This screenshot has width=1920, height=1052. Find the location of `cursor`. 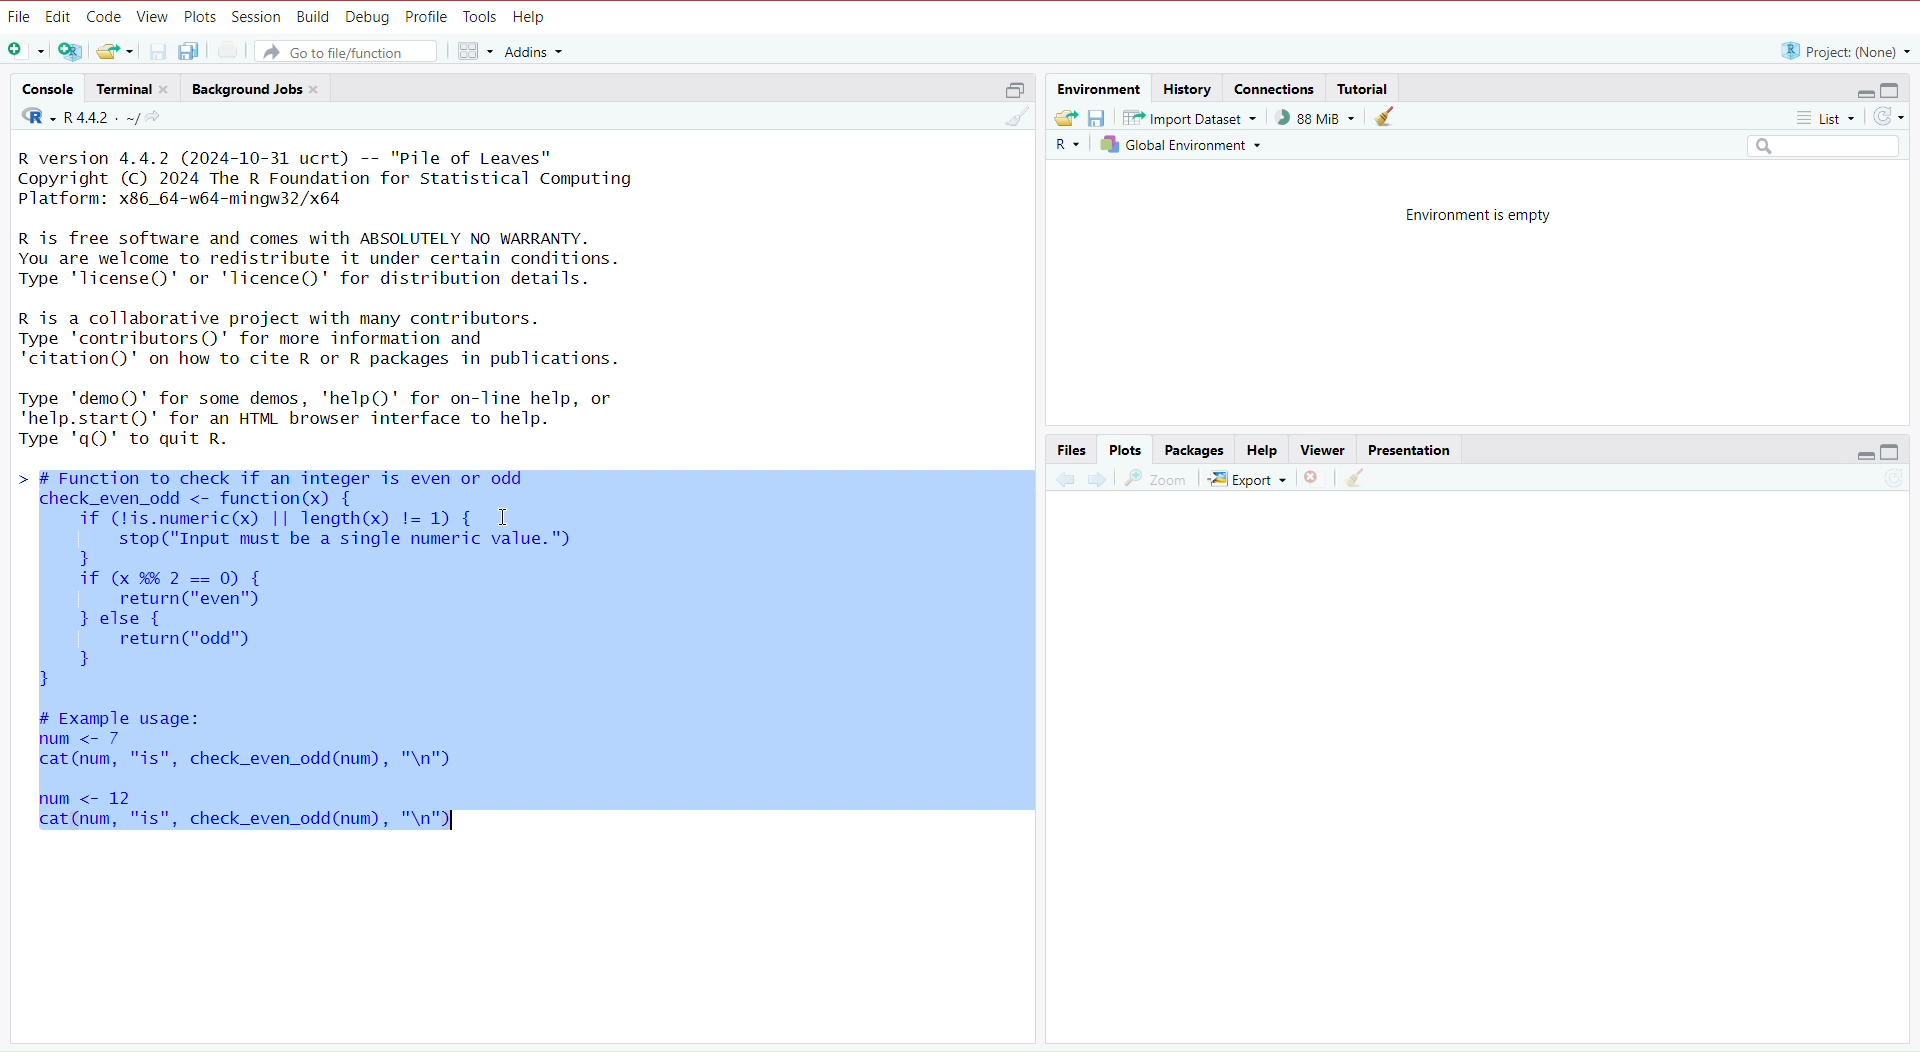

cursor is located at coordinates (502, 519).